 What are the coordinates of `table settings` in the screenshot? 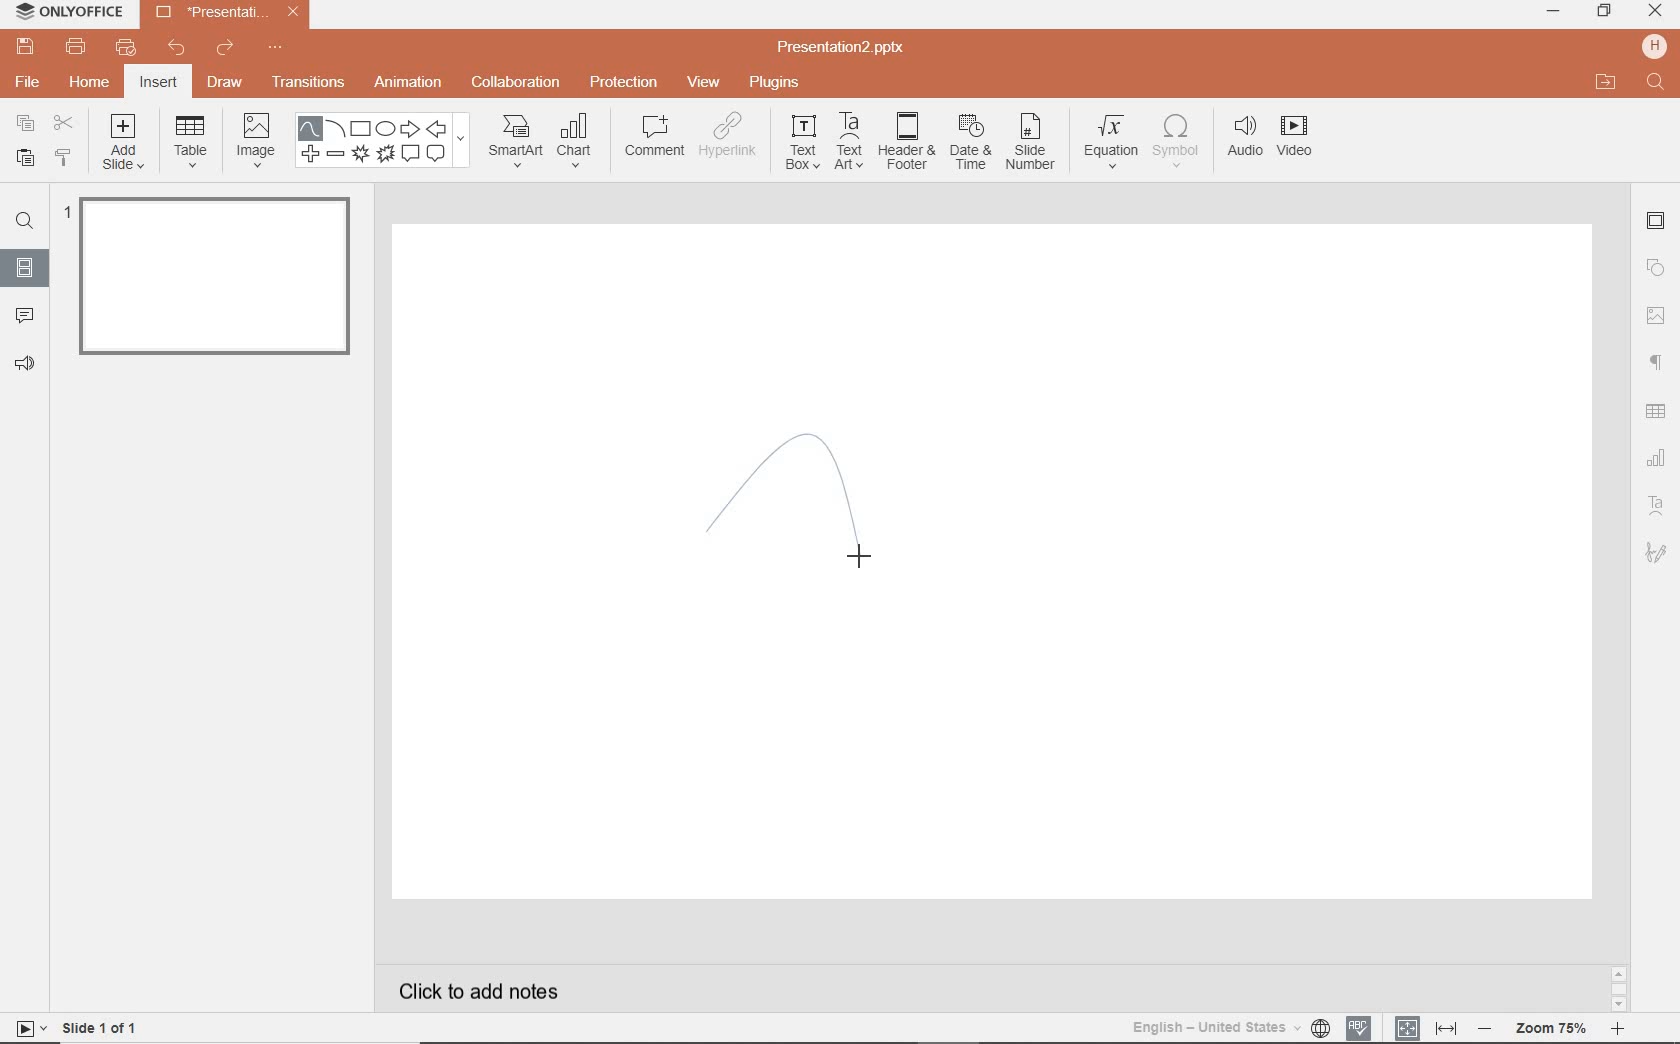 It's located at (1658, 409).